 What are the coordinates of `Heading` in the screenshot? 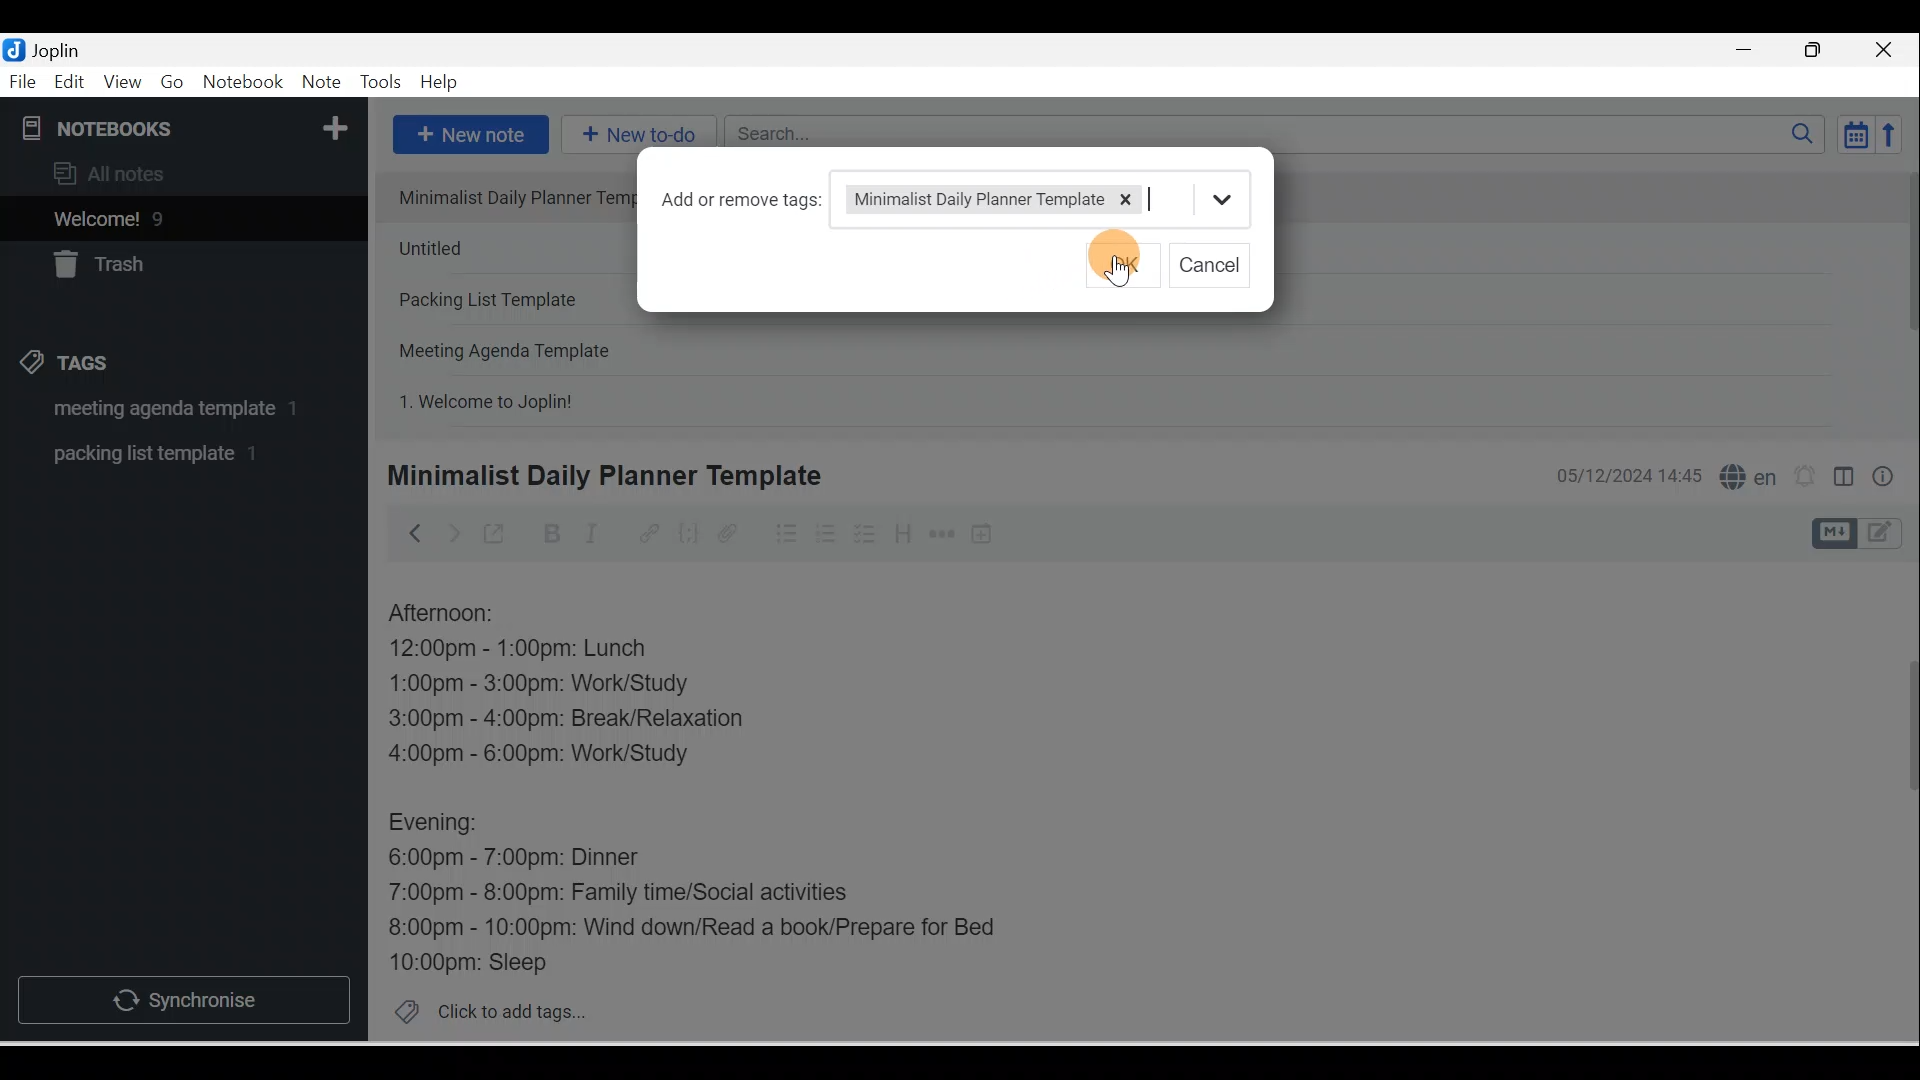 It's located at (902, 532).